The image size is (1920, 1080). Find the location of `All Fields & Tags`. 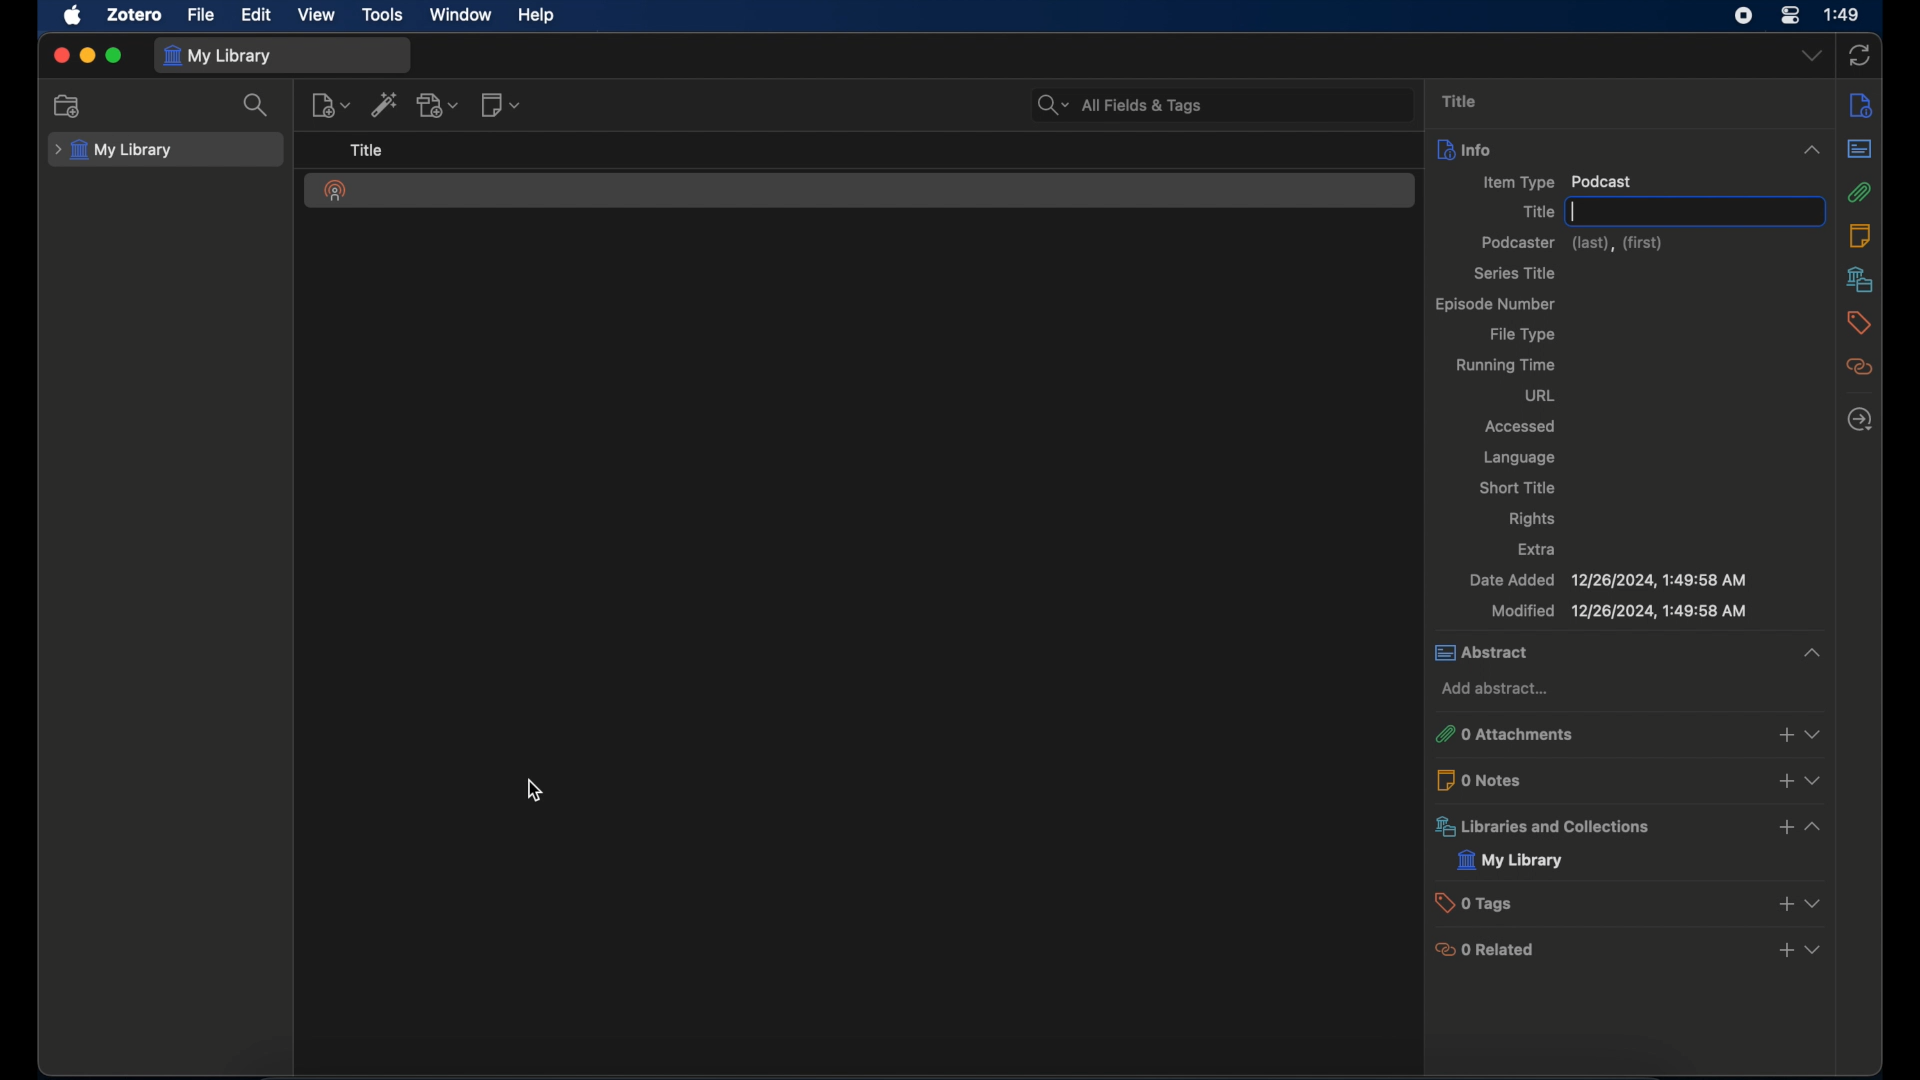

All Fields & Tags is located at coordinates (1222, 103).